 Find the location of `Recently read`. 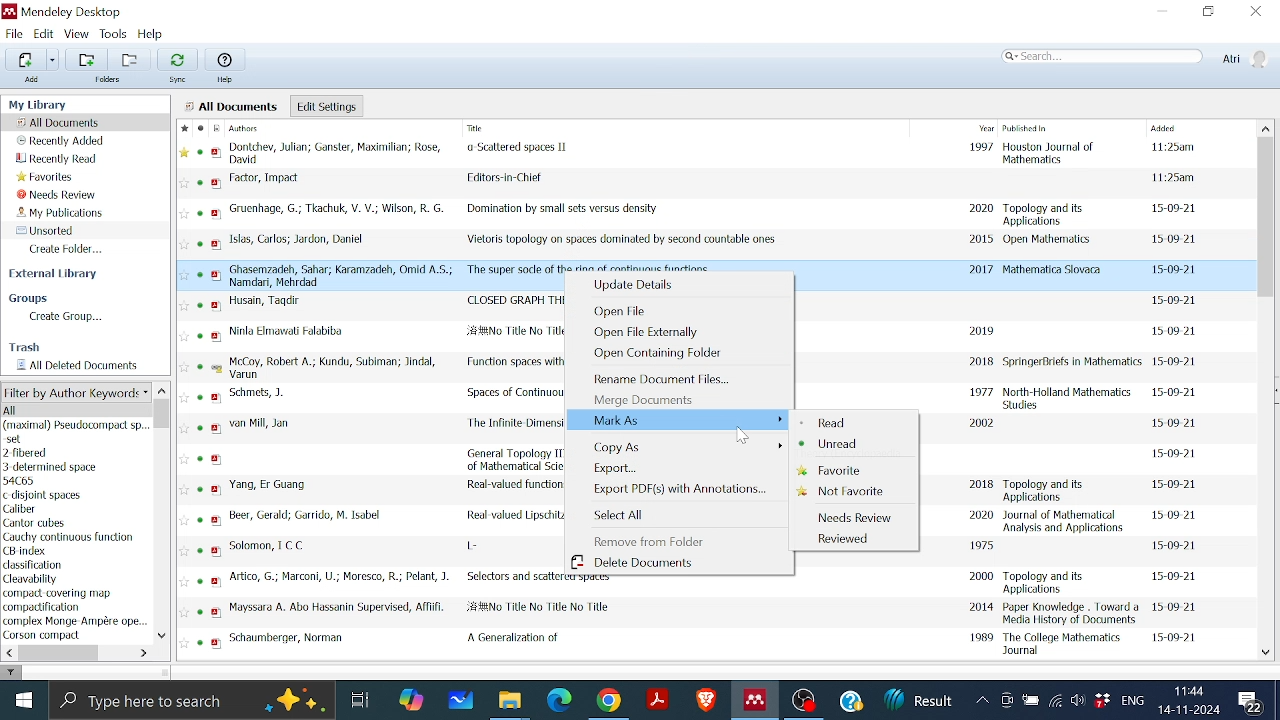

Recently read is located at coordinates (58, 159).